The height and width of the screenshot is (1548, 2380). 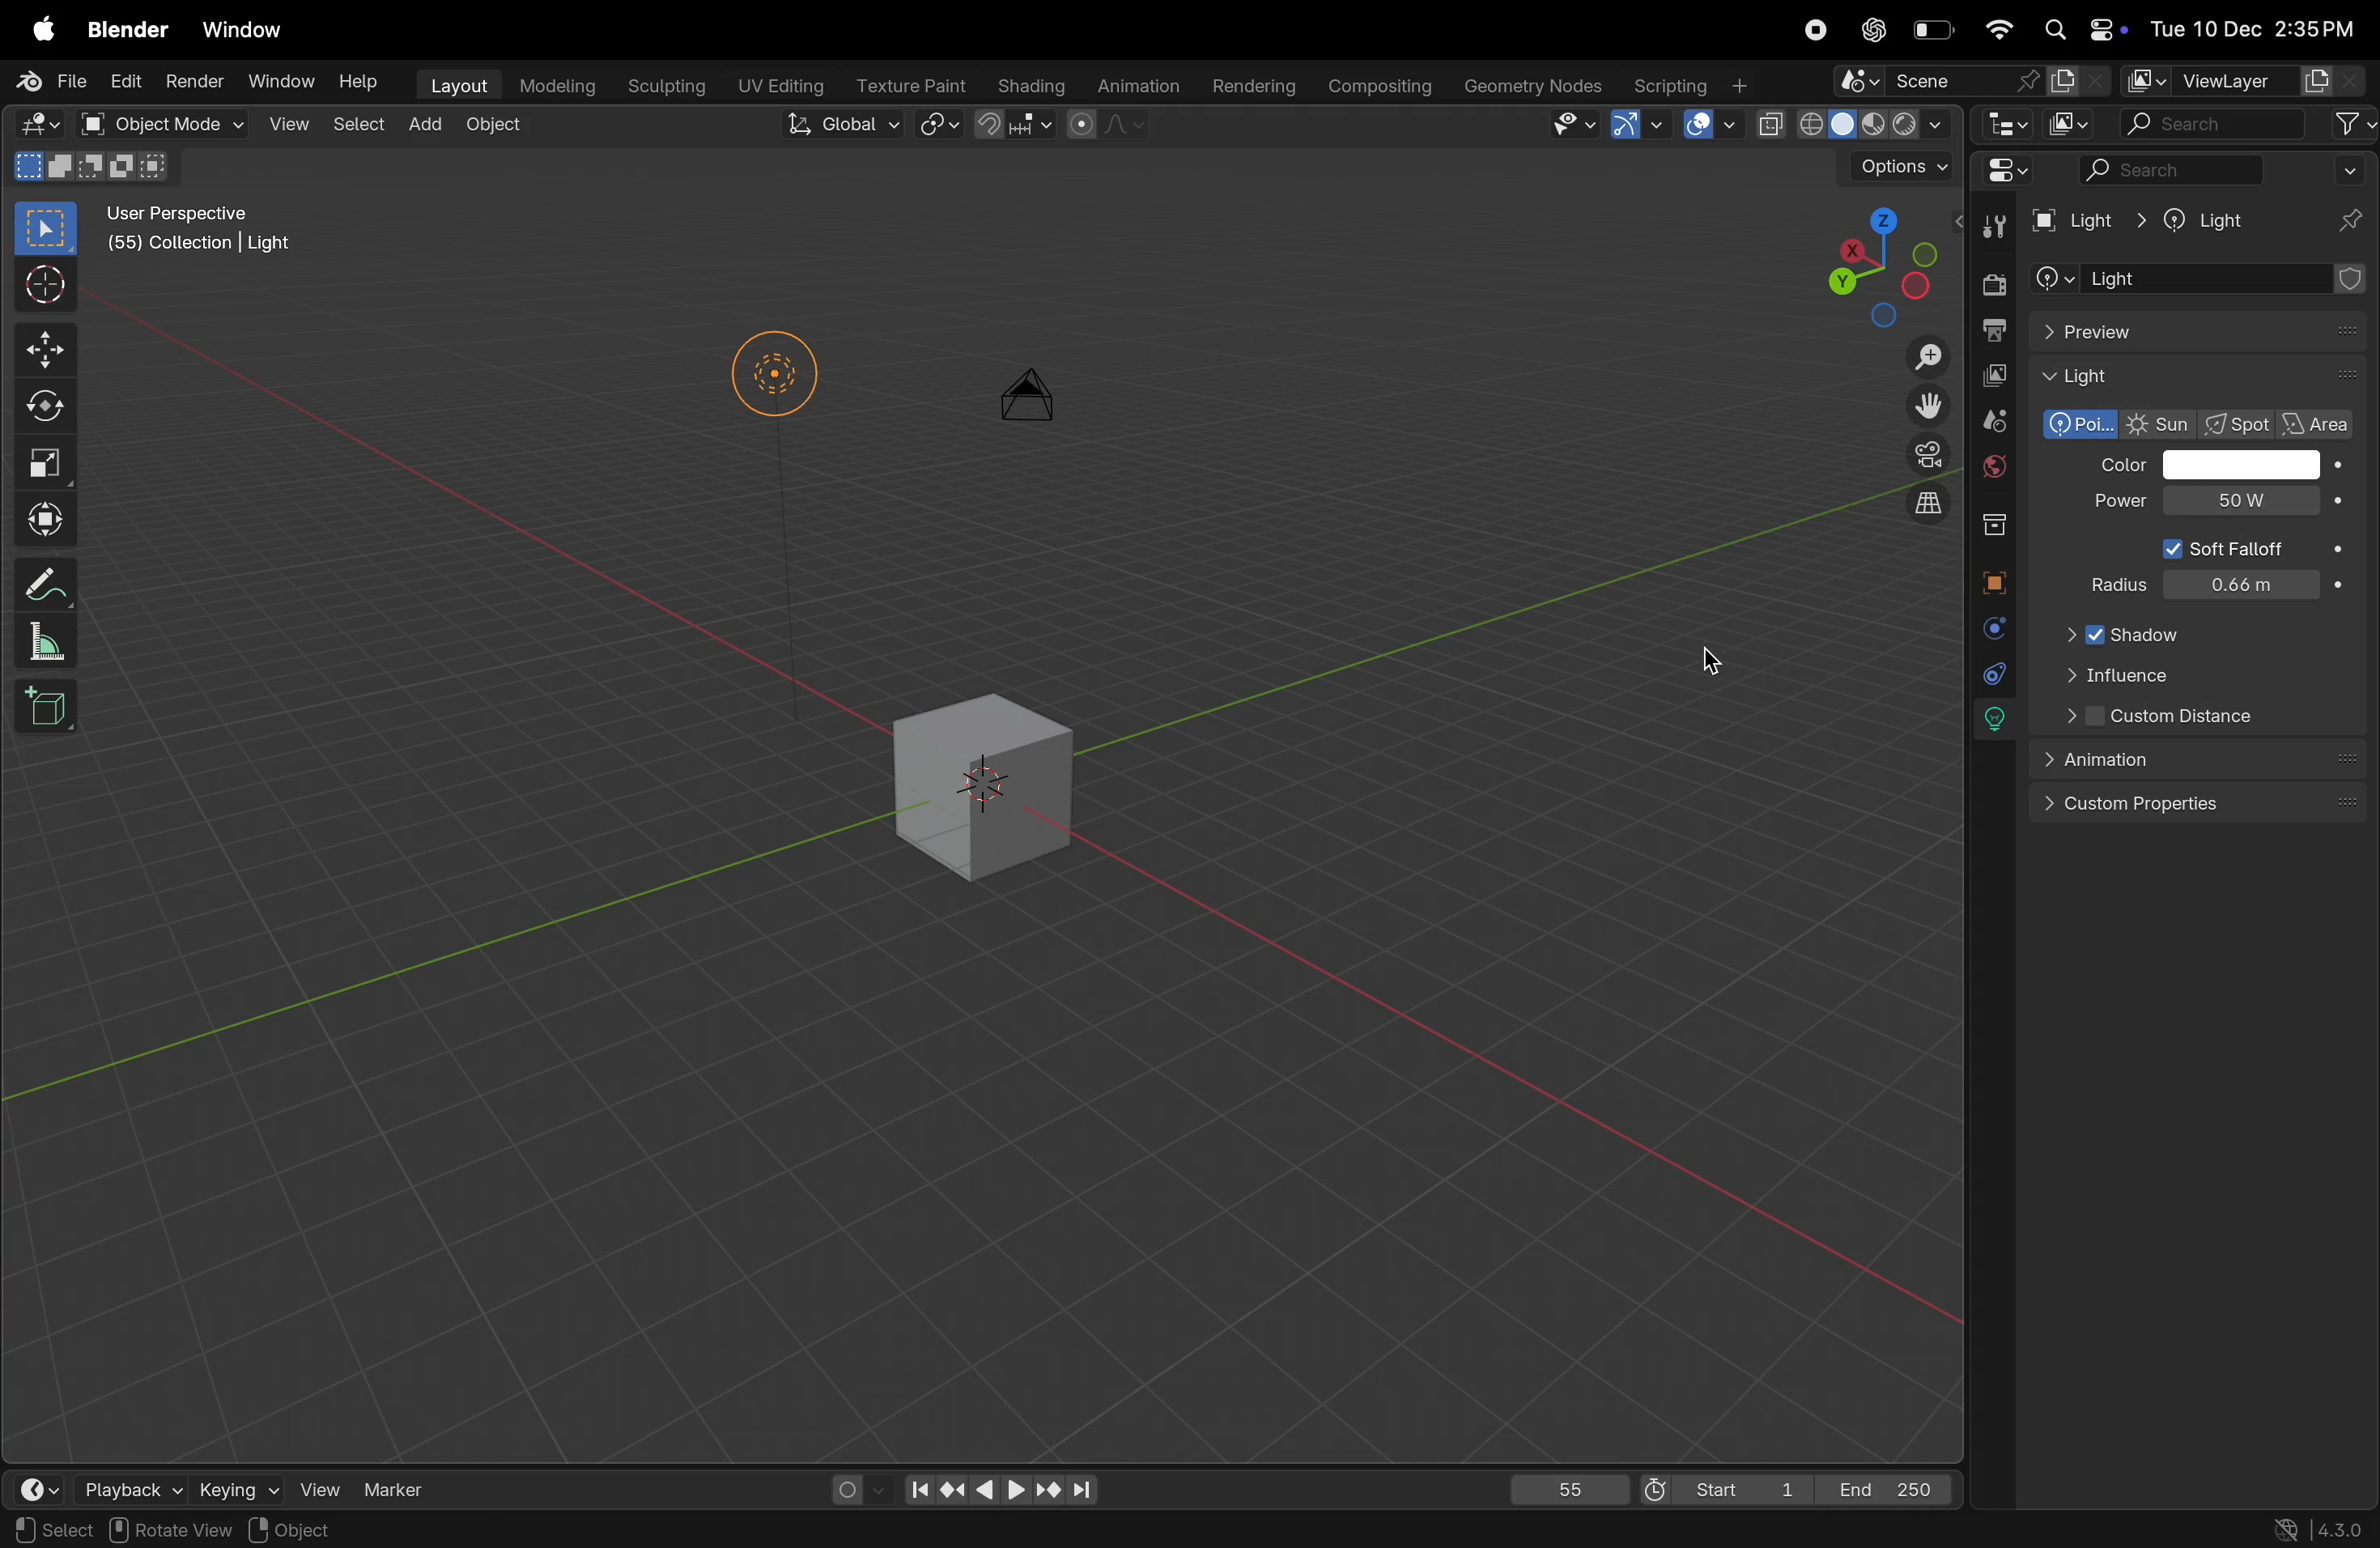 What do you see at coordinates (322, 1487) in the screenshot?
I see `view` at bounding box center [322, 1487].